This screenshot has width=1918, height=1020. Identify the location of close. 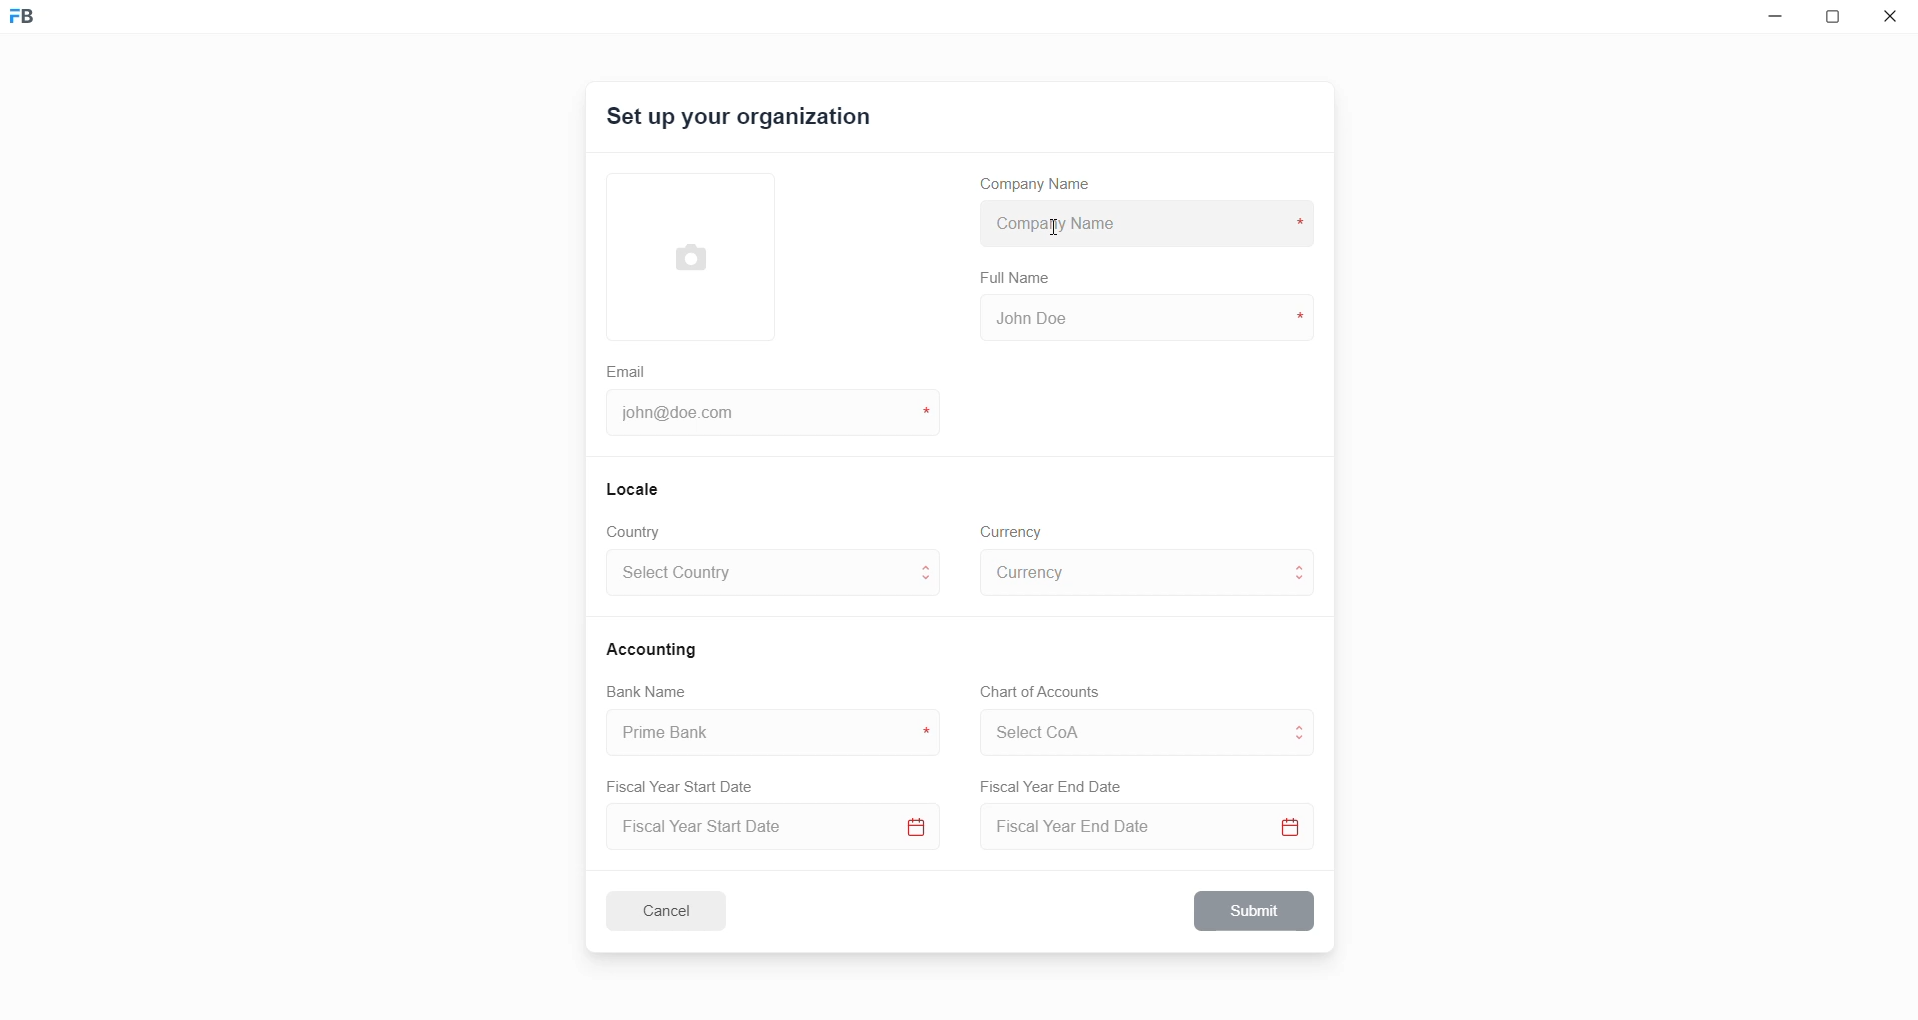
(1891, 20).